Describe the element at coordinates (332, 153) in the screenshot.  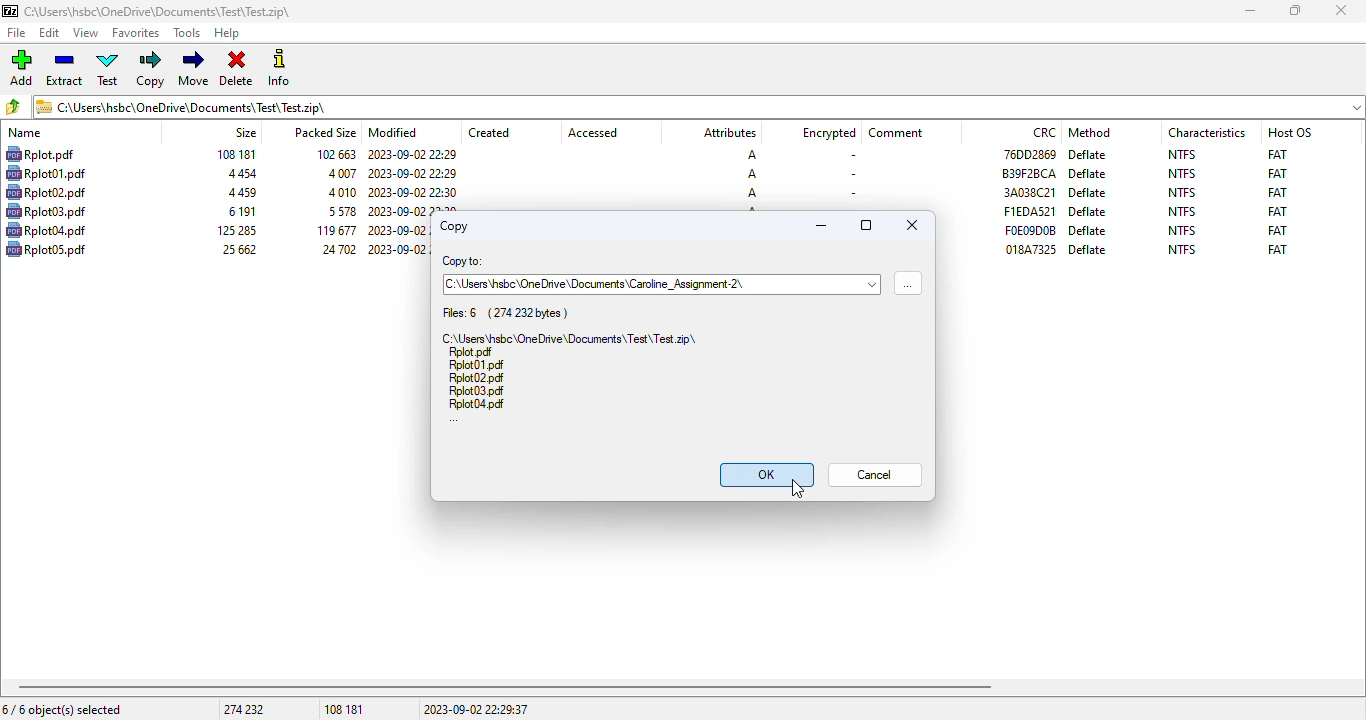
I see `packed size` at that location.